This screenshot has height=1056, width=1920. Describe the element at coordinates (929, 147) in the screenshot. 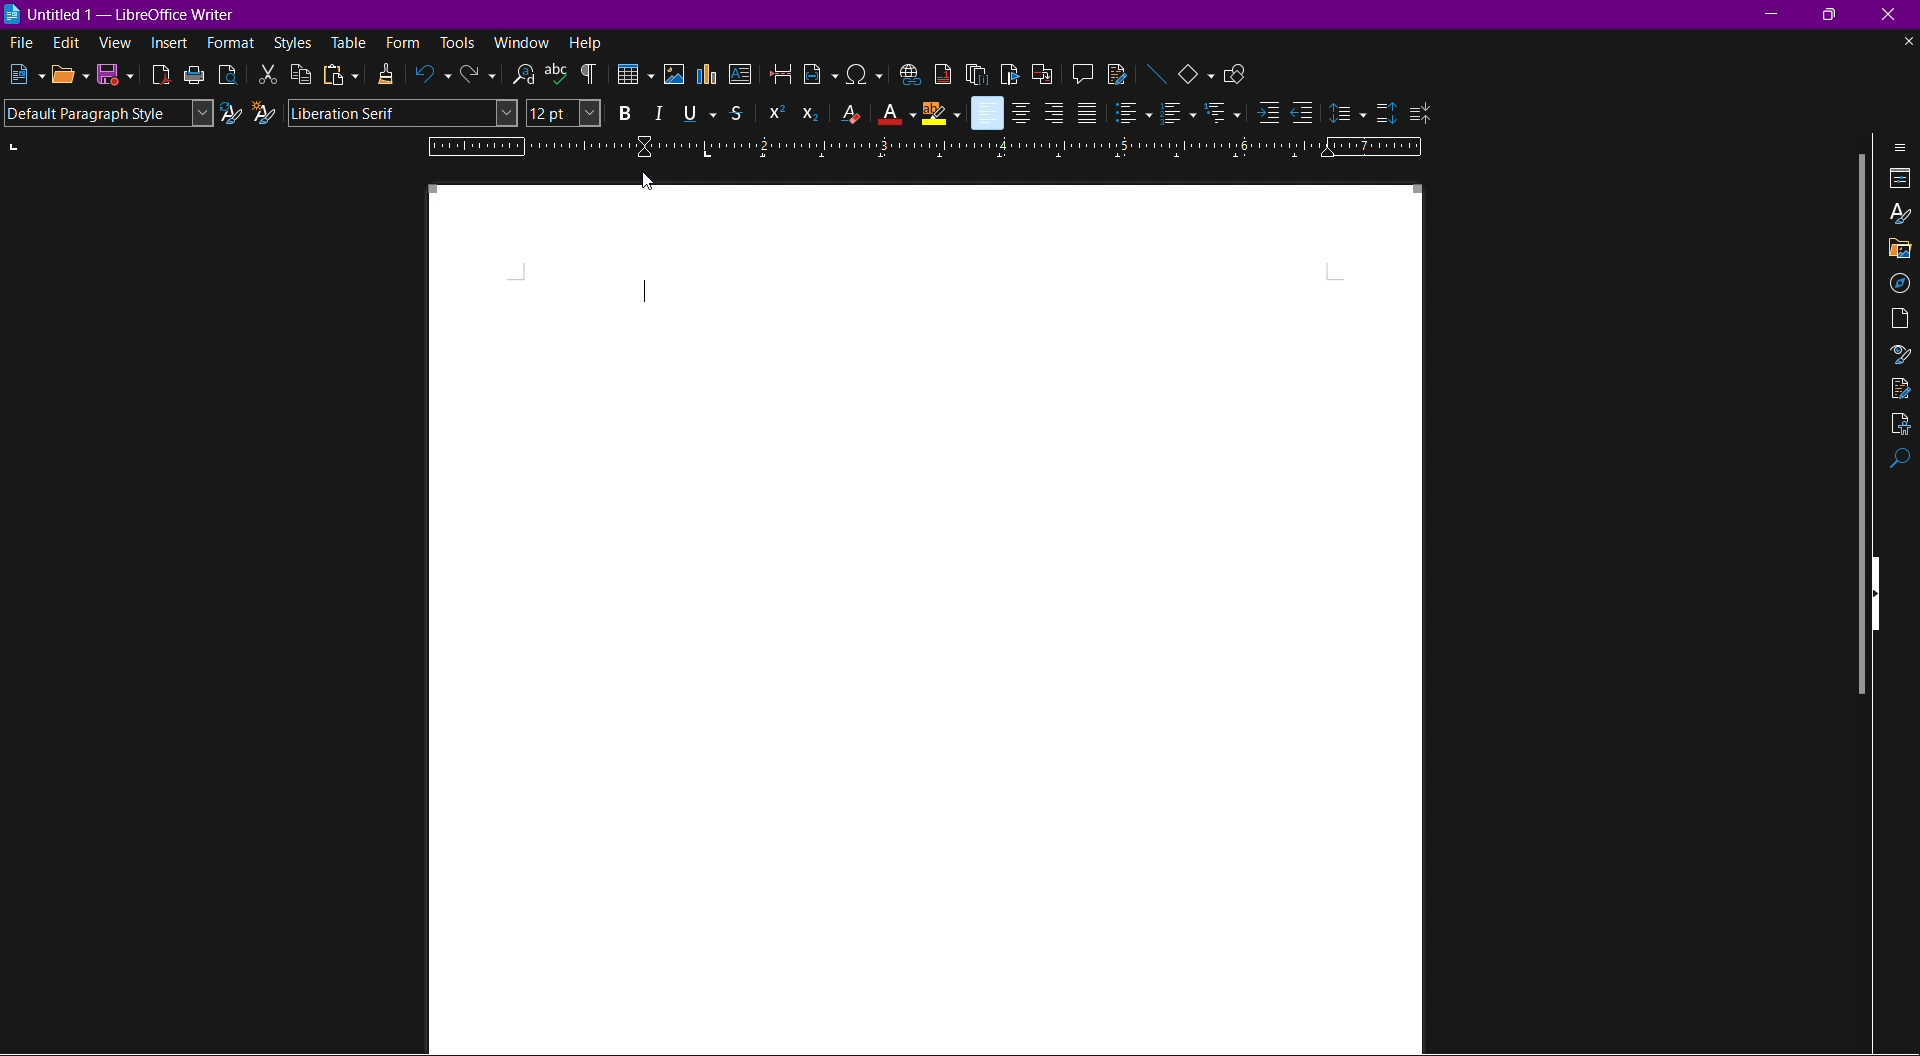

I see `Scale` at that location.